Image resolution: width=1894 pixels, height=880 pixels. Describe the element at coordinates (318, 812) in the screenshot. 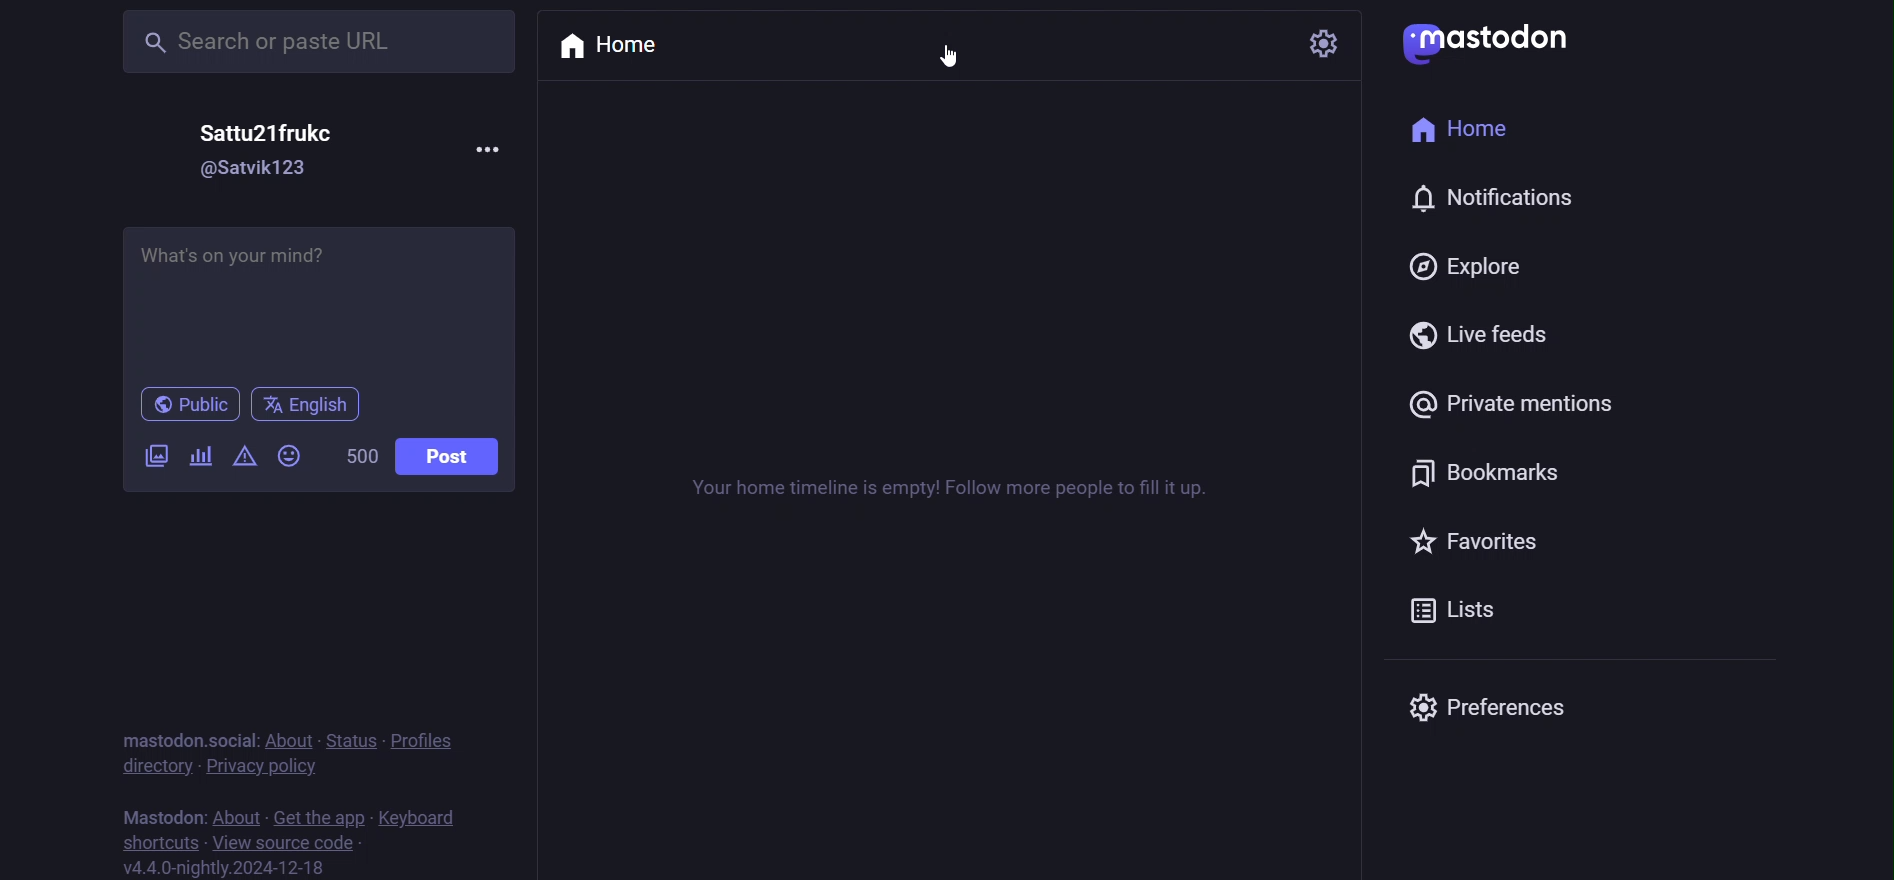

I see `get the app` at that location.